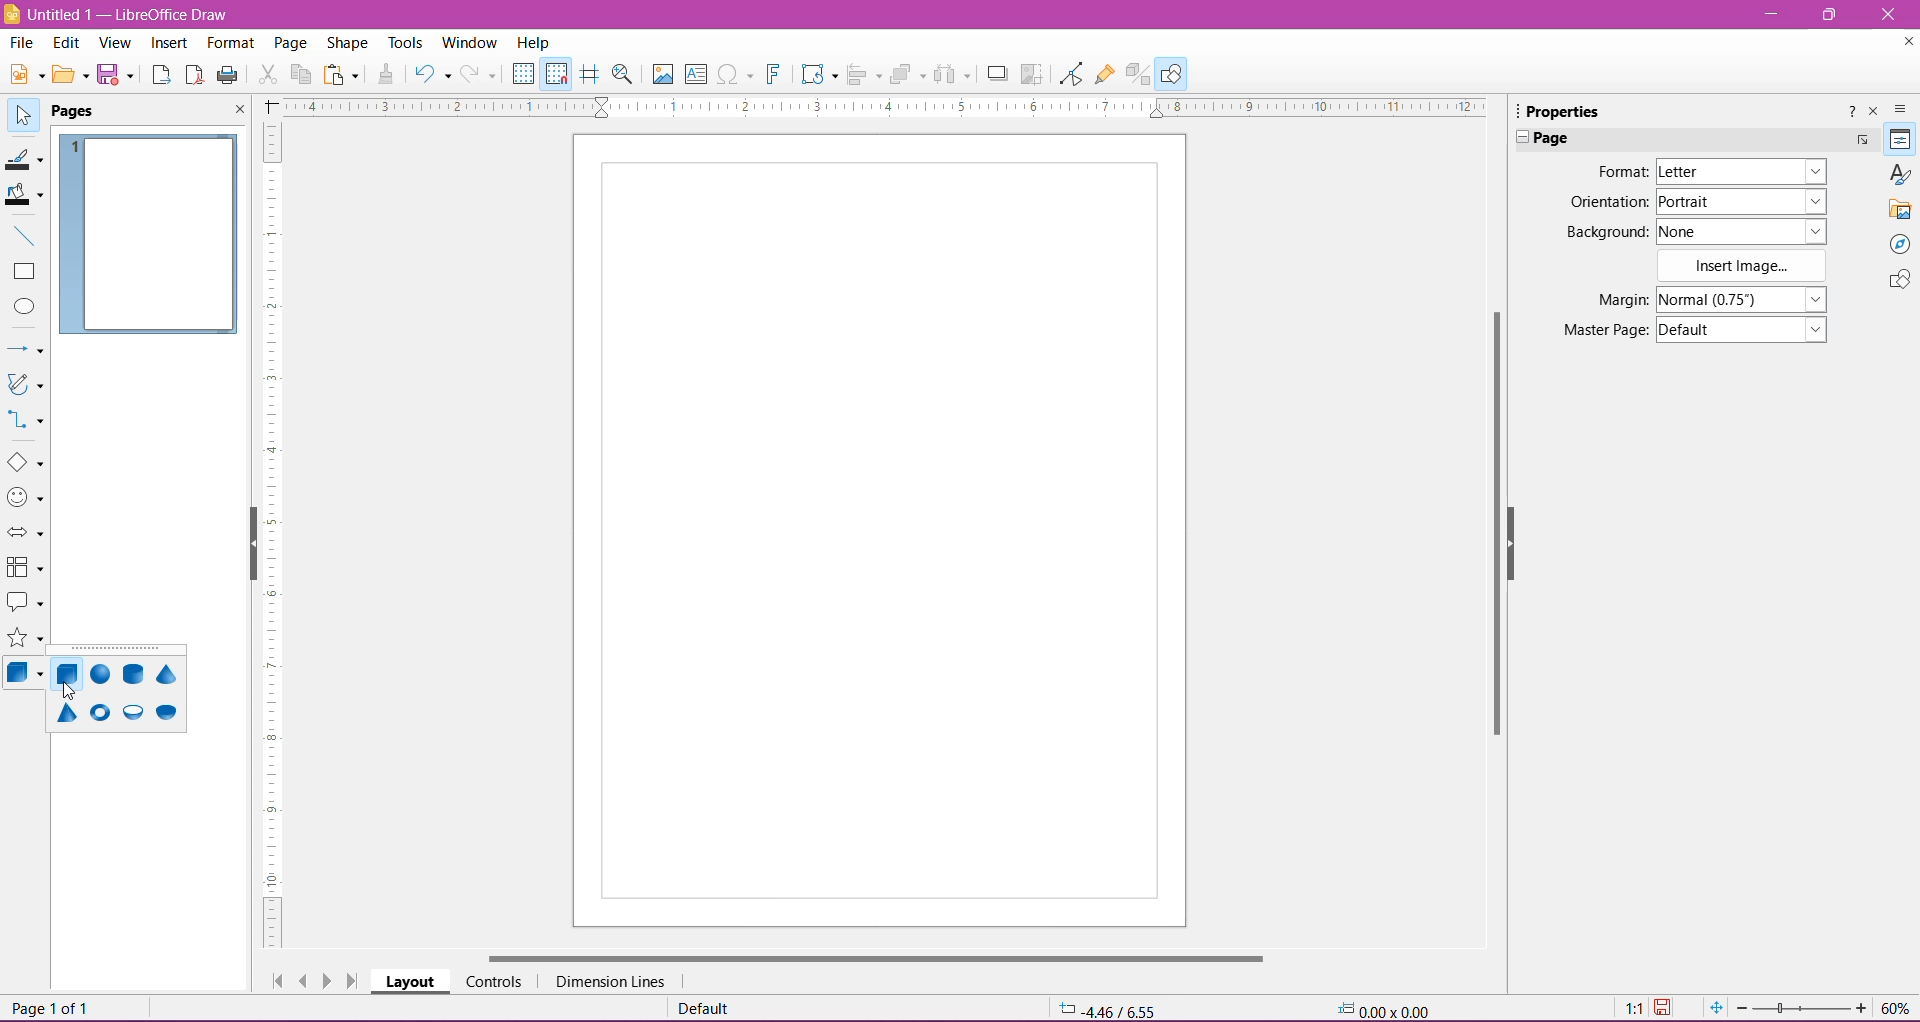 This screenshot has height=1022, width=1920. I want to click on Scroll to next page, so click(330, 980).